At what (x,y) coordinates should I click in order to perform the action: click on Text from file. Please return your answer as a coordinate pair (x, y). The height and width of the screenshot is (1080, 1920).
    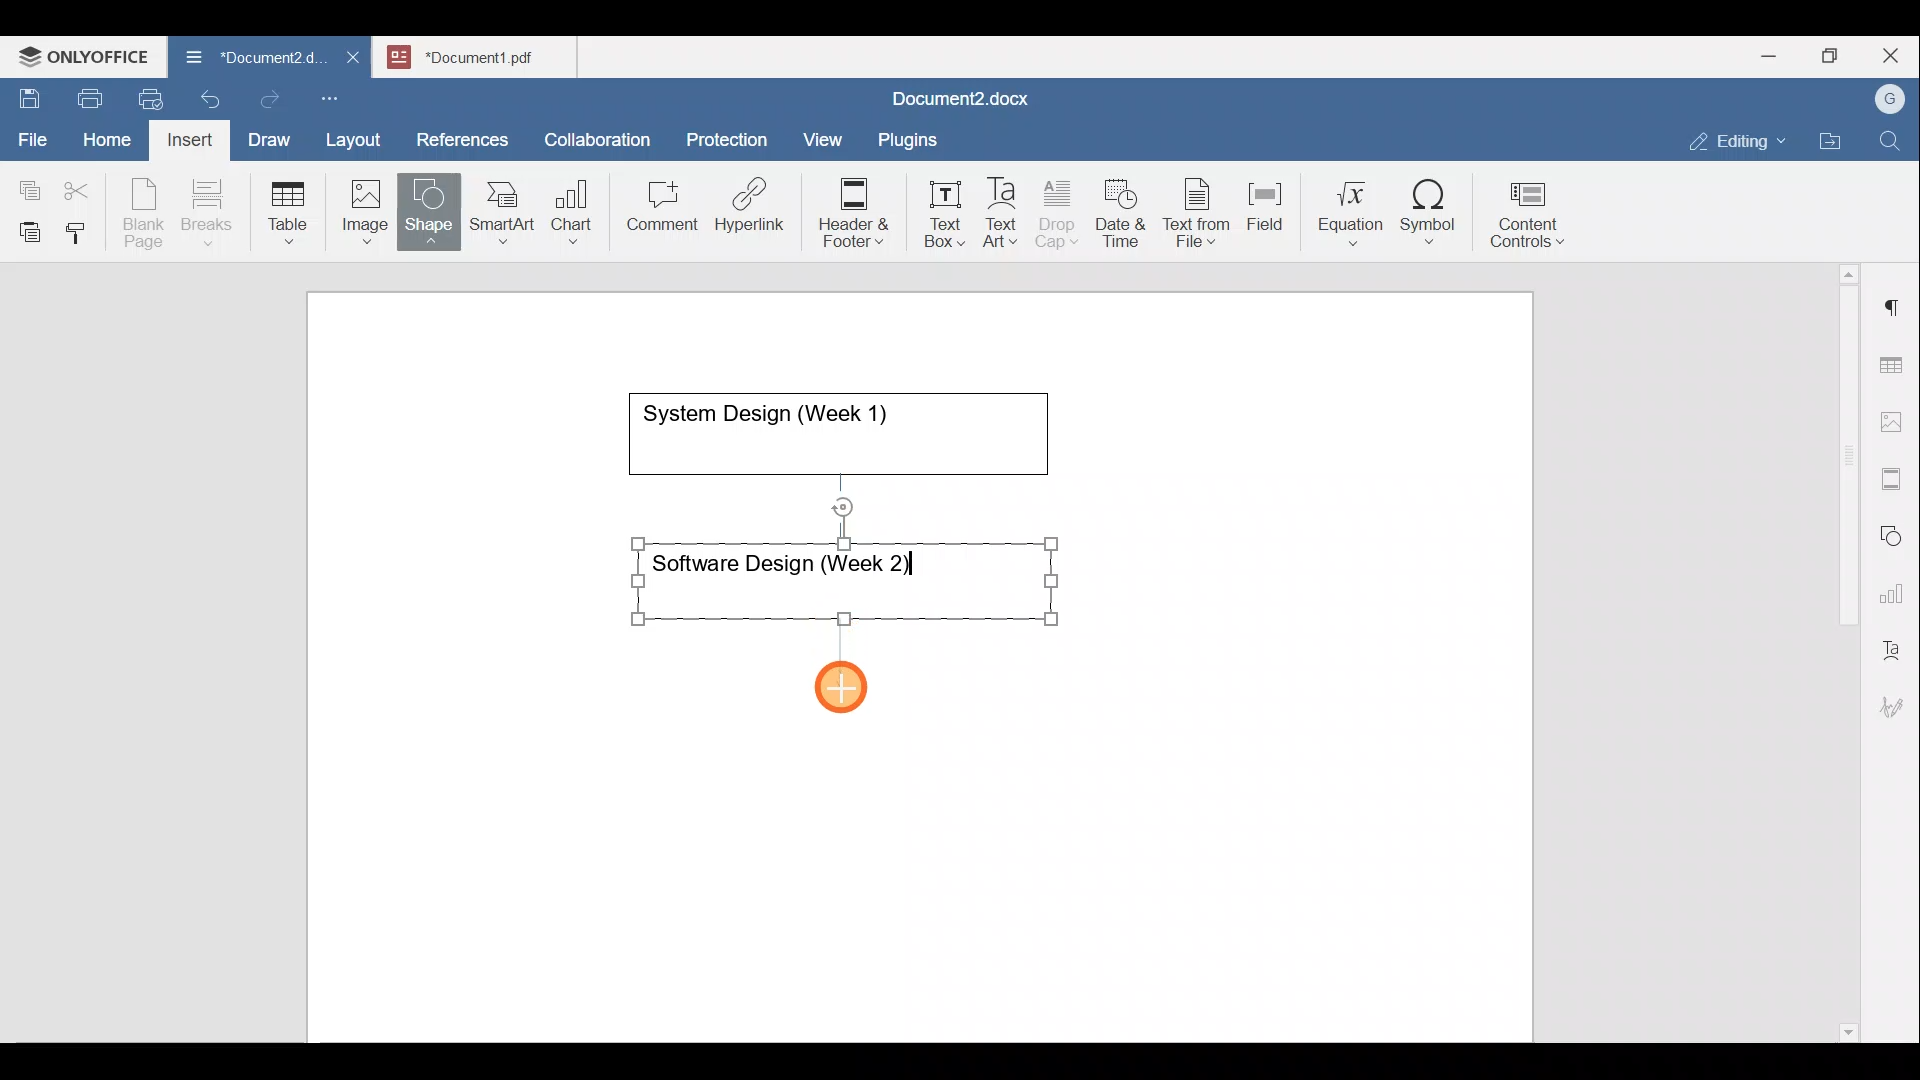
    Looking at the image, I should click on (1200, 211).